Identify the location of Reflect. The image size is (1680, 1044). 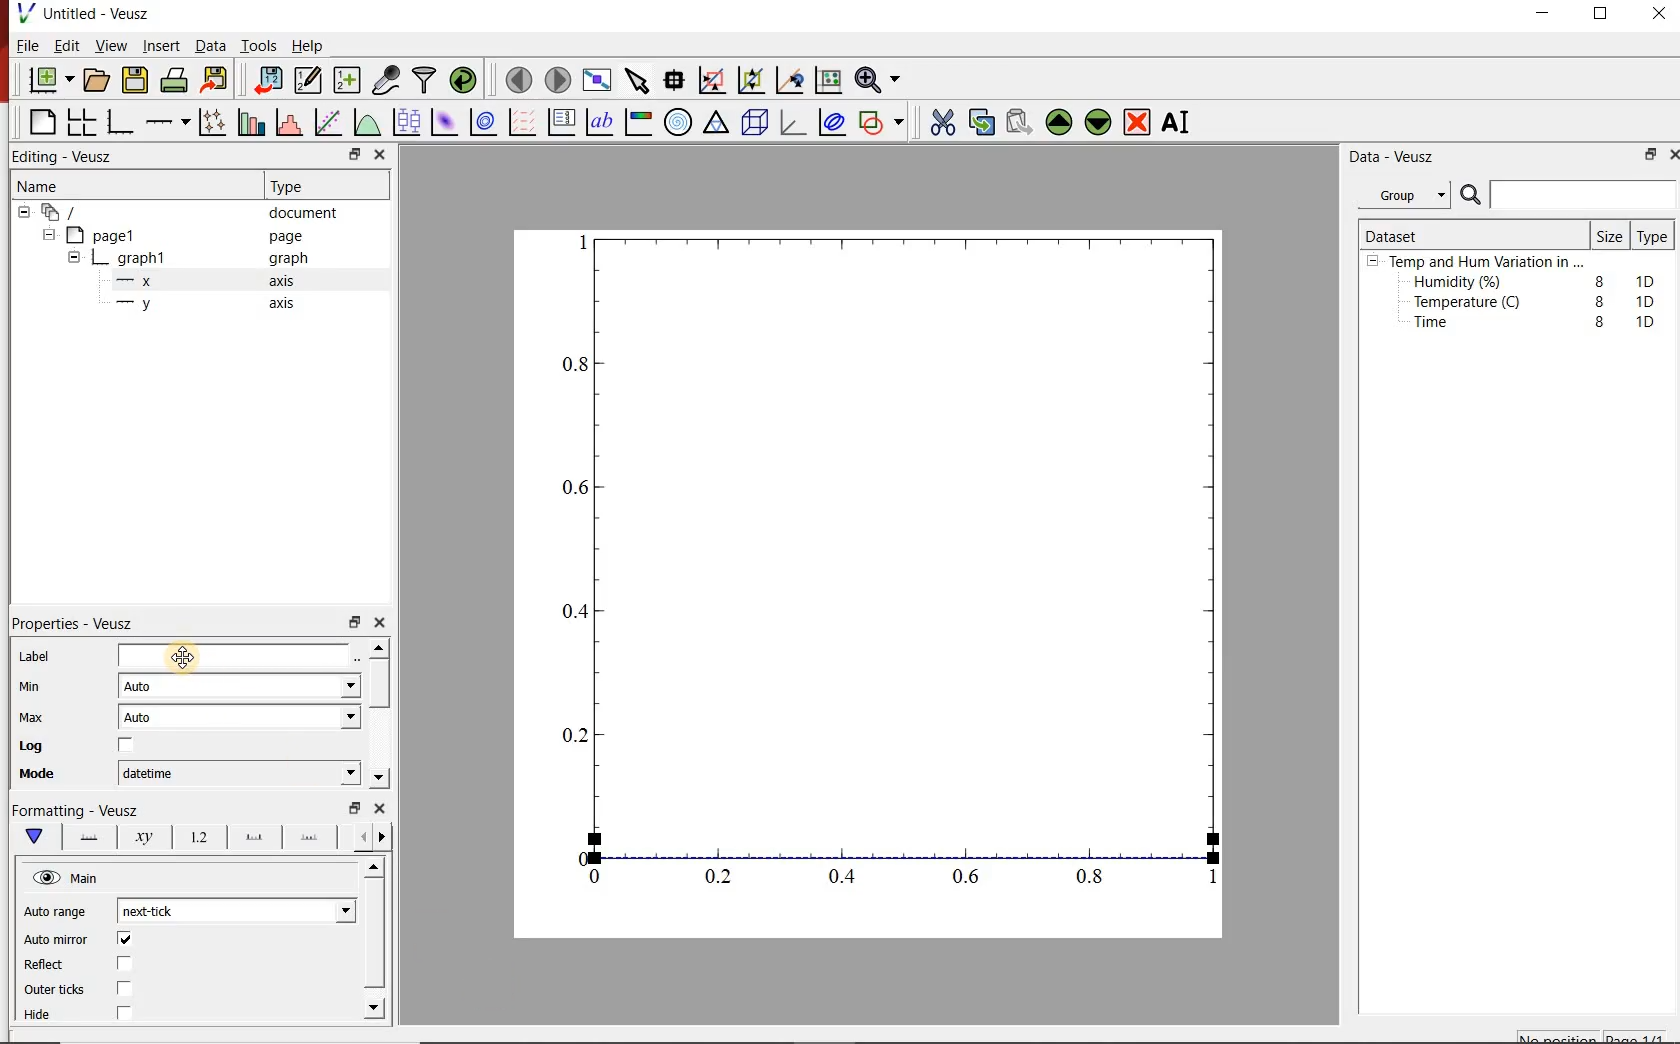
(86, 965).